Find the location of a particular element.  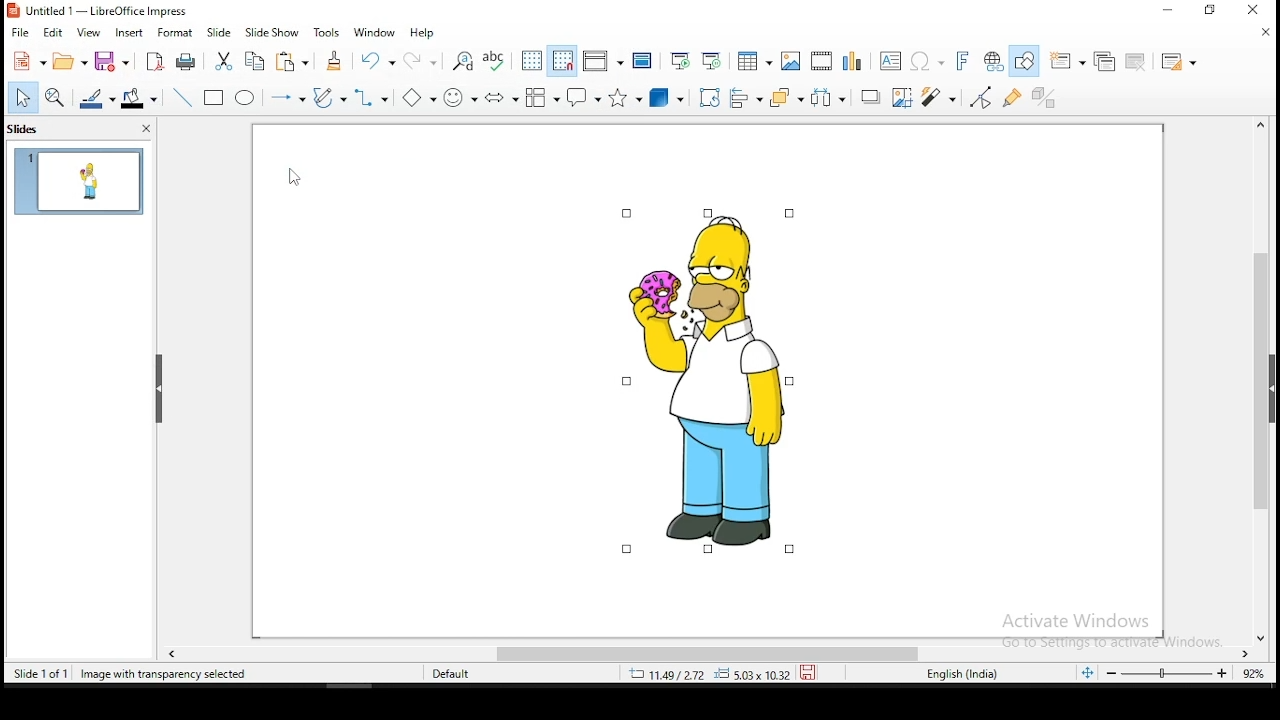

slide show is located at coordinates (271, 33).